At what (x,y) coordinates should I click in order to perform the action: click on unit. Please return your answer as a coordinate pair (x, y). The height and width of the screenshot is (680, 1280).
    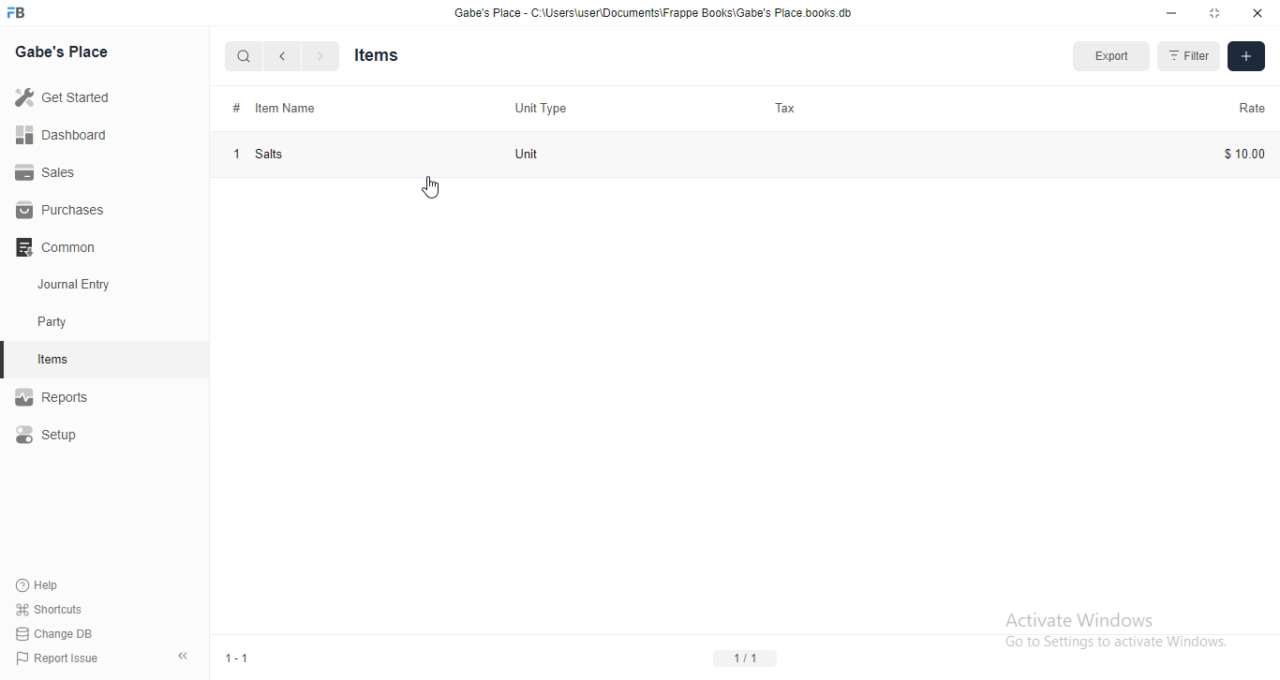
    Looking at the image, I should click on (538, 151).